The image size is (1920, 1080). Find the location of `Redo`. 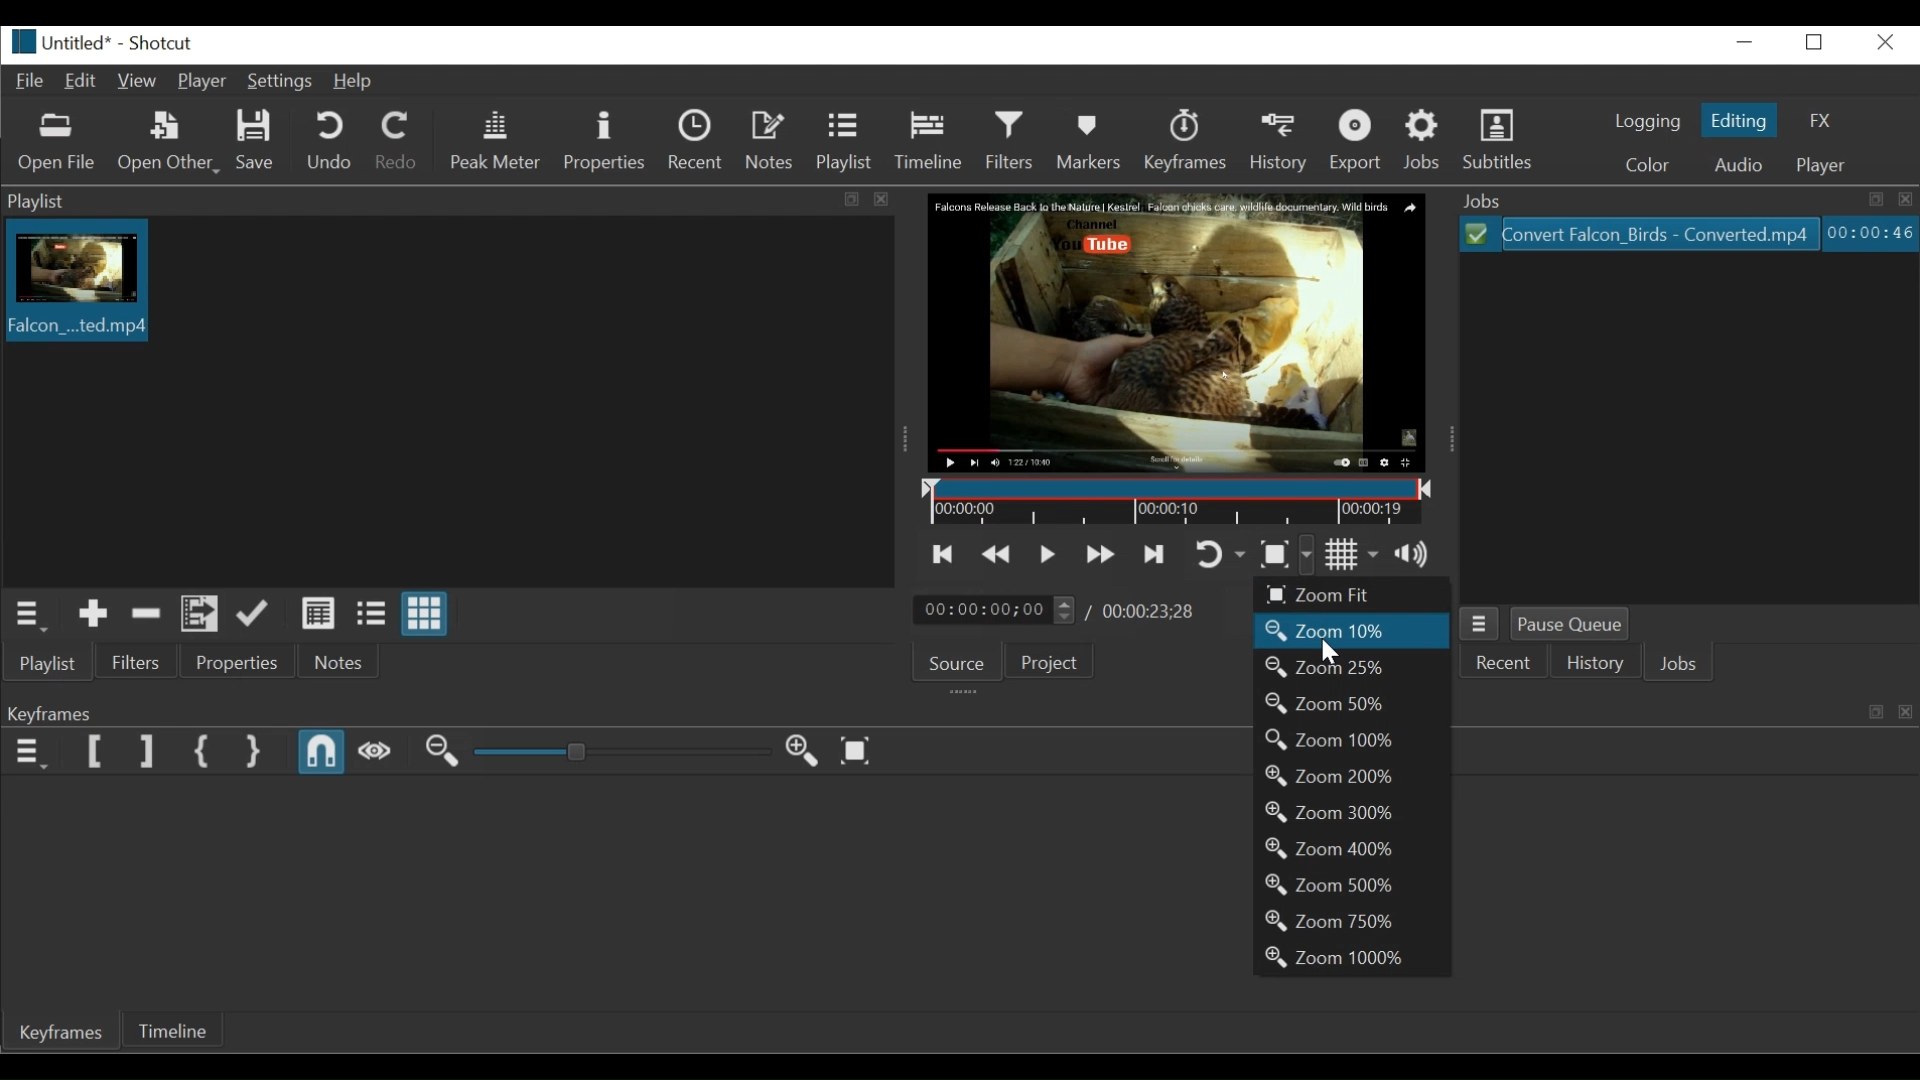

Redo is located at coordinates (394, 141).